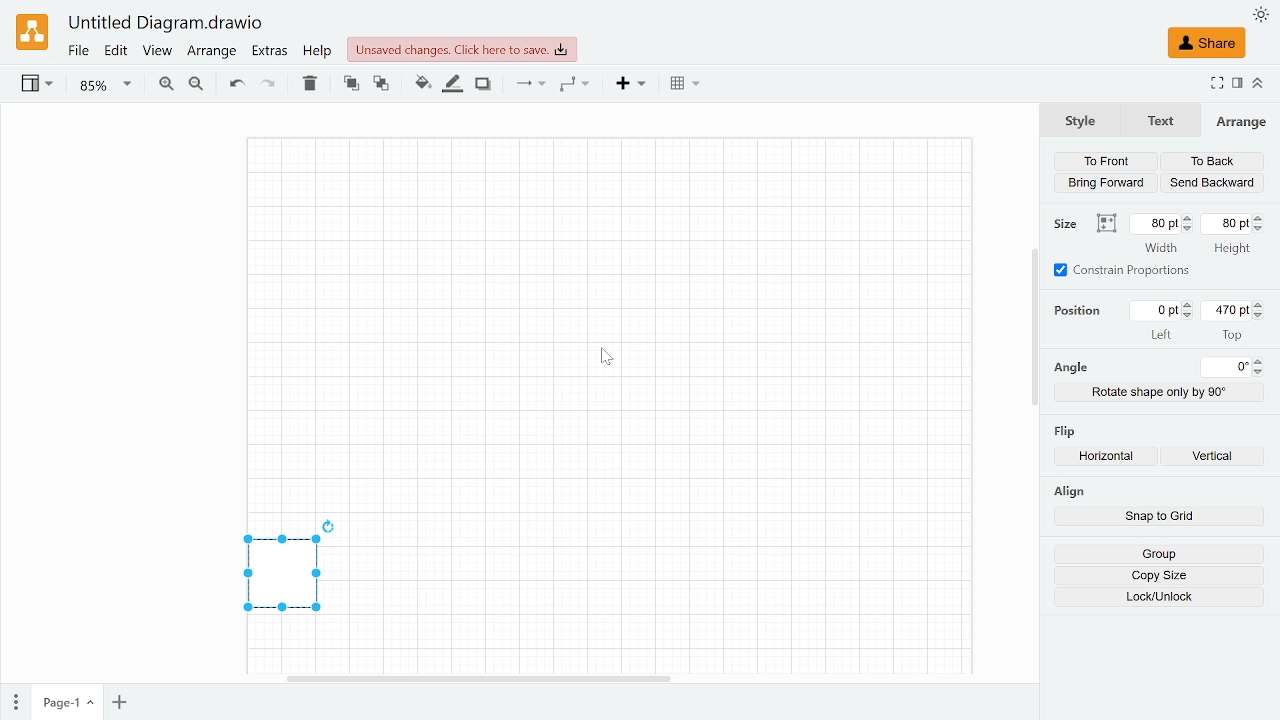  Describe the element at coordinates (633, 85) in the screenshot. I see `Insert` at that location.